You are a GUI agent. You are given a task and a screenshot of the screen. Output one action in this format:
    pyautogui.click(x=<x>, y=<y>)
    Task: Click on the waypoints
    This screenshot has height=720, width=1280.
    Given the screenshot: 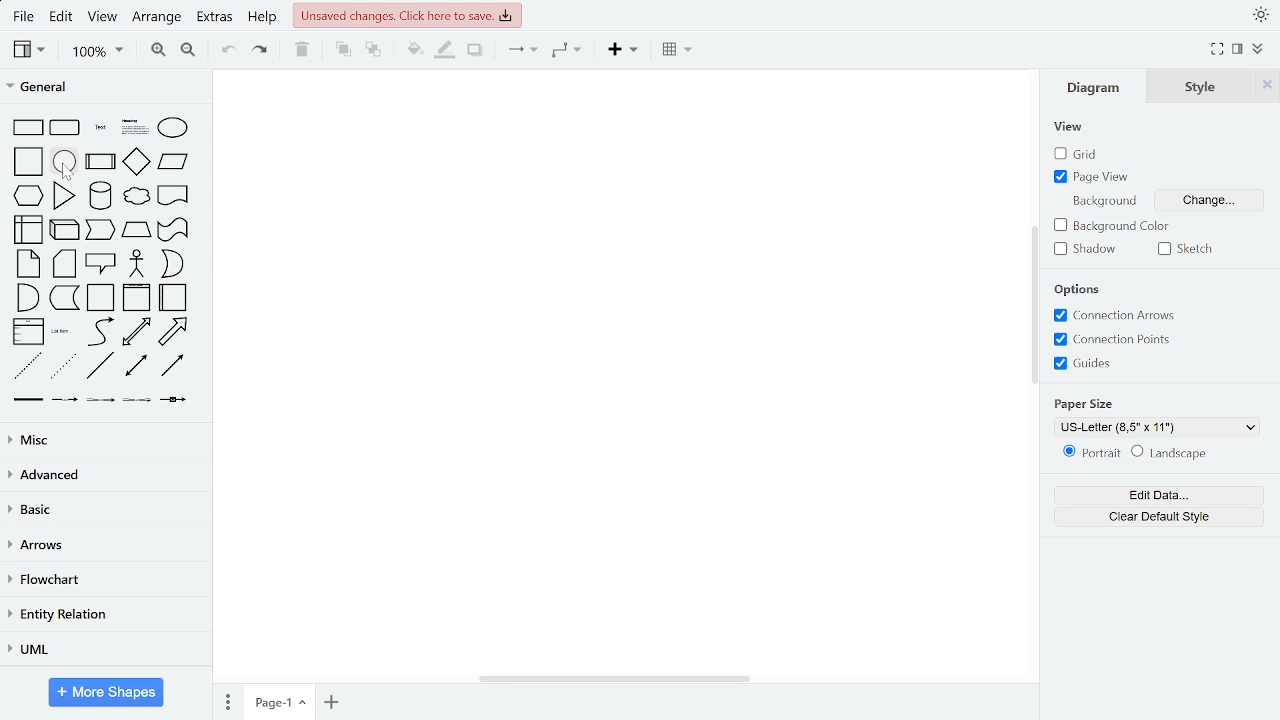 What is the action you would take?
    pyautogui.click(x=567, y=50)
    